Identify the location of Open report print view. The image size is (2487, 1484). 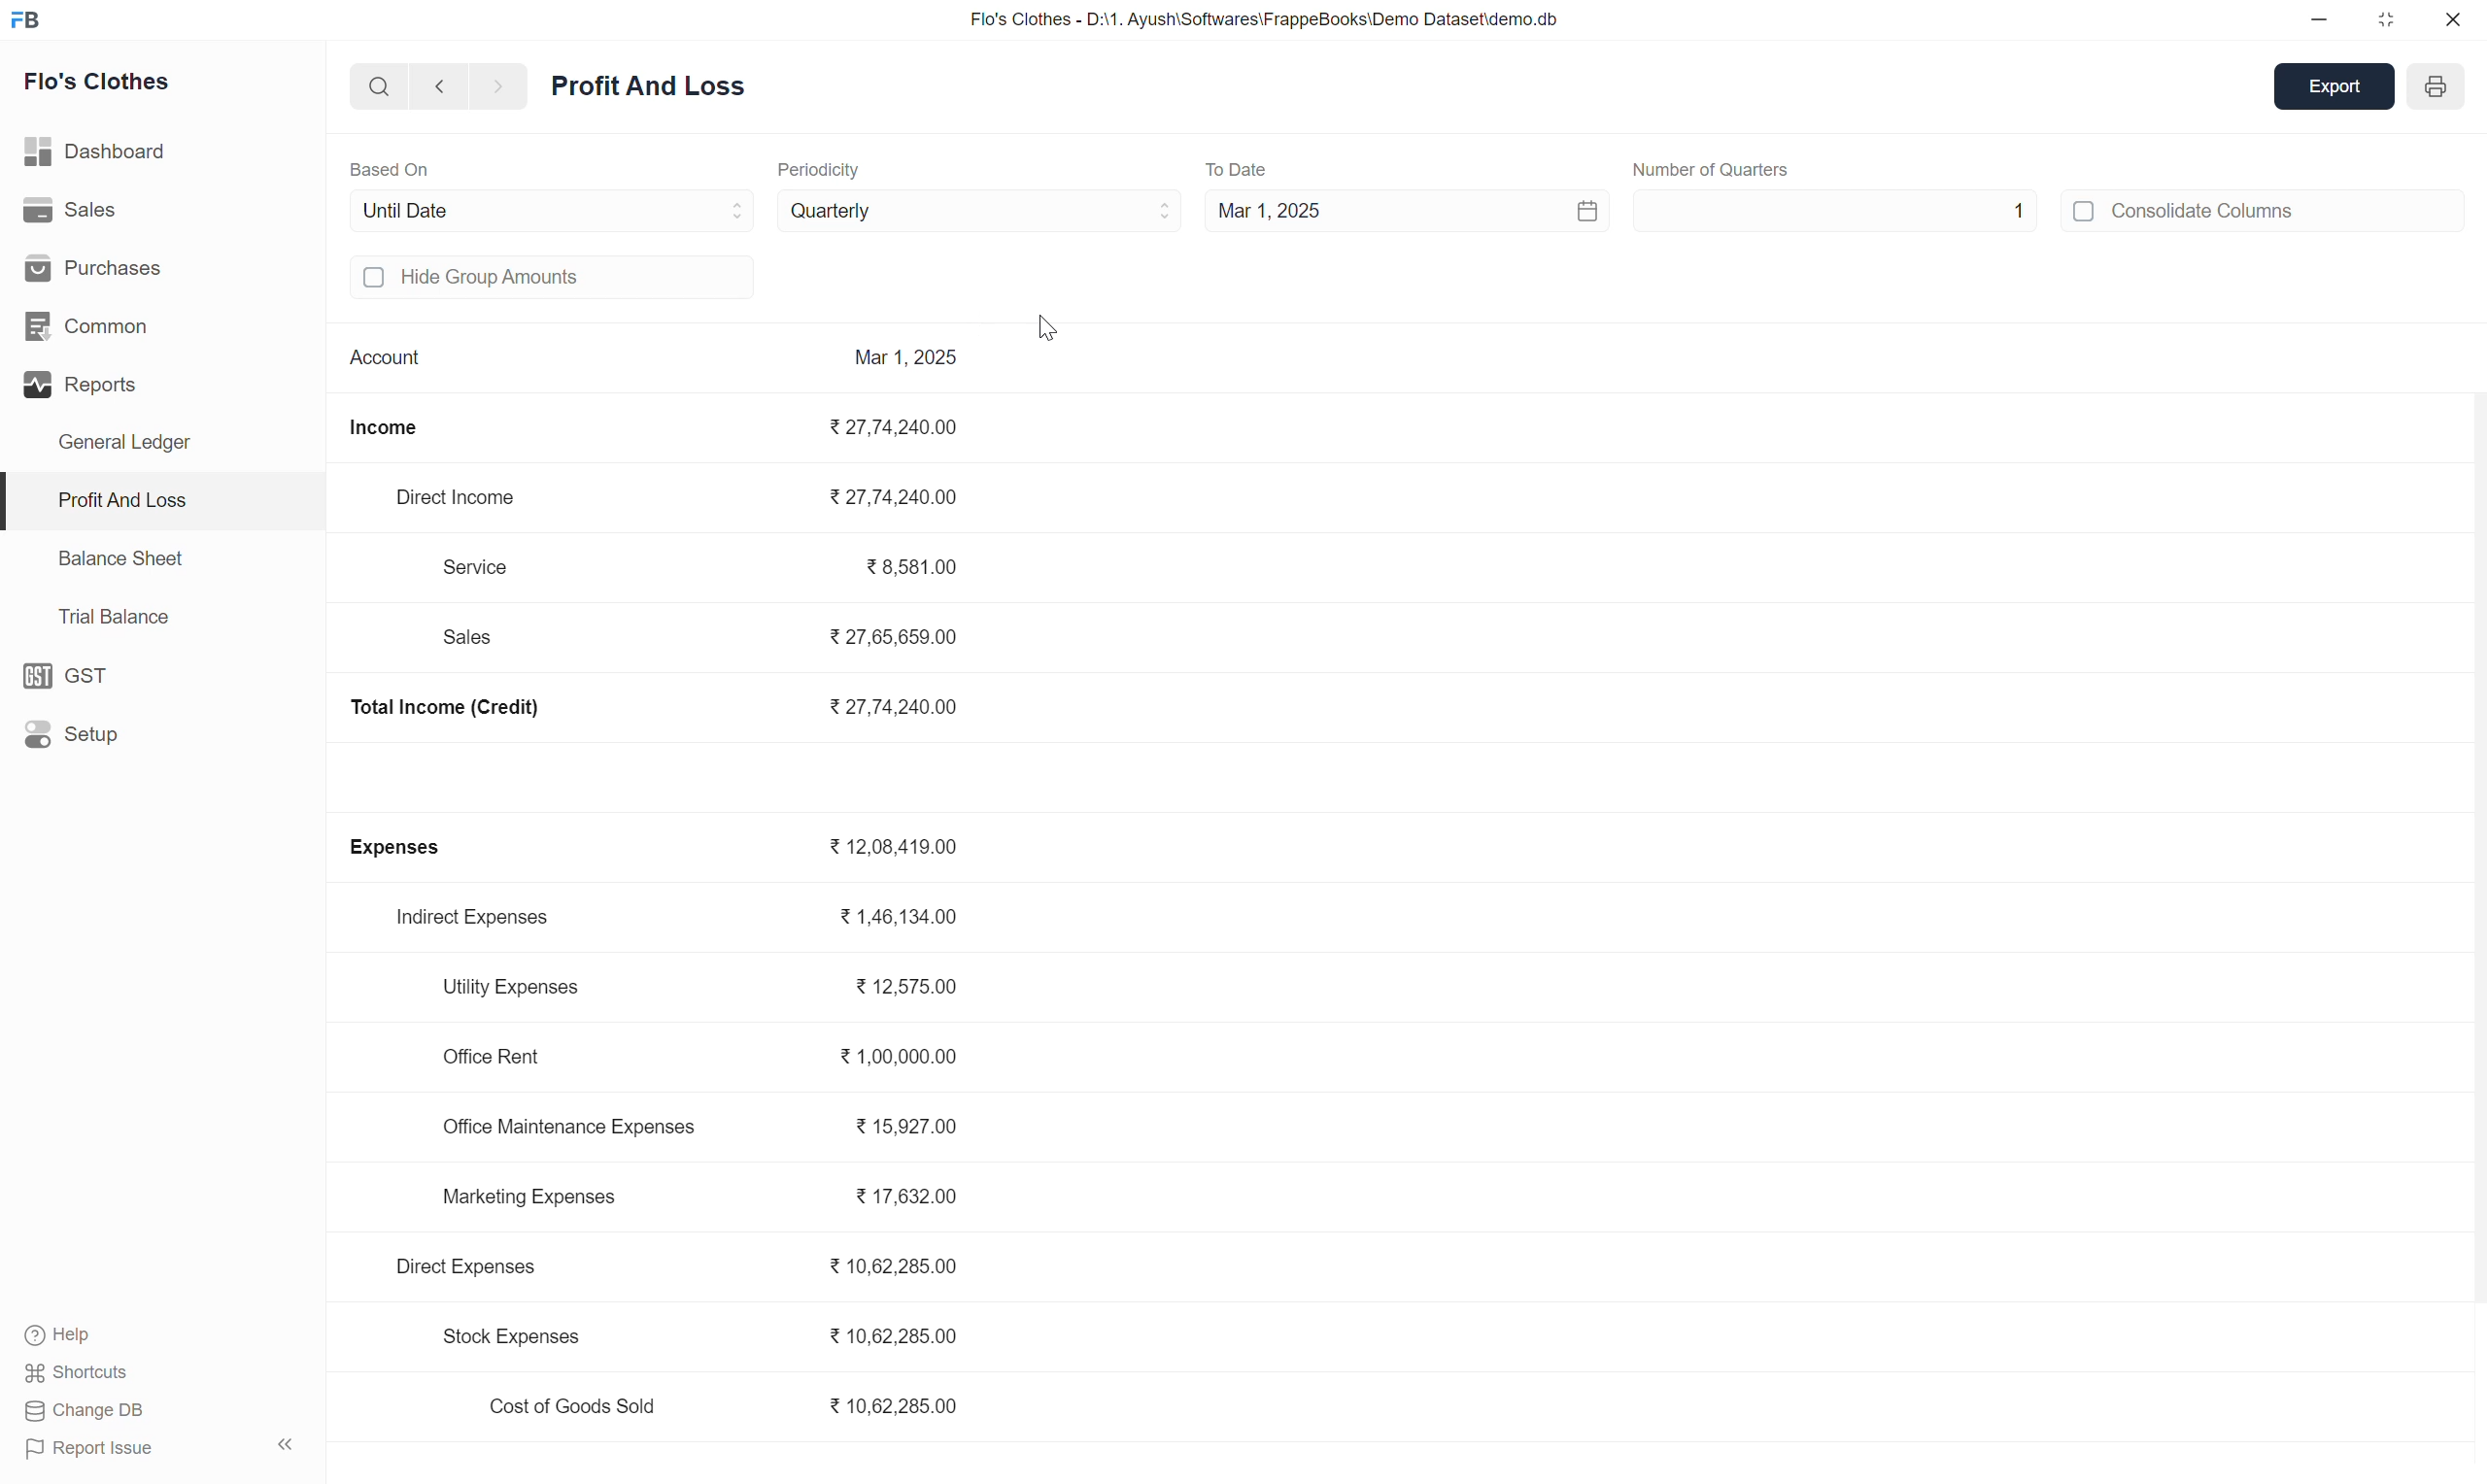
(2433, 86).